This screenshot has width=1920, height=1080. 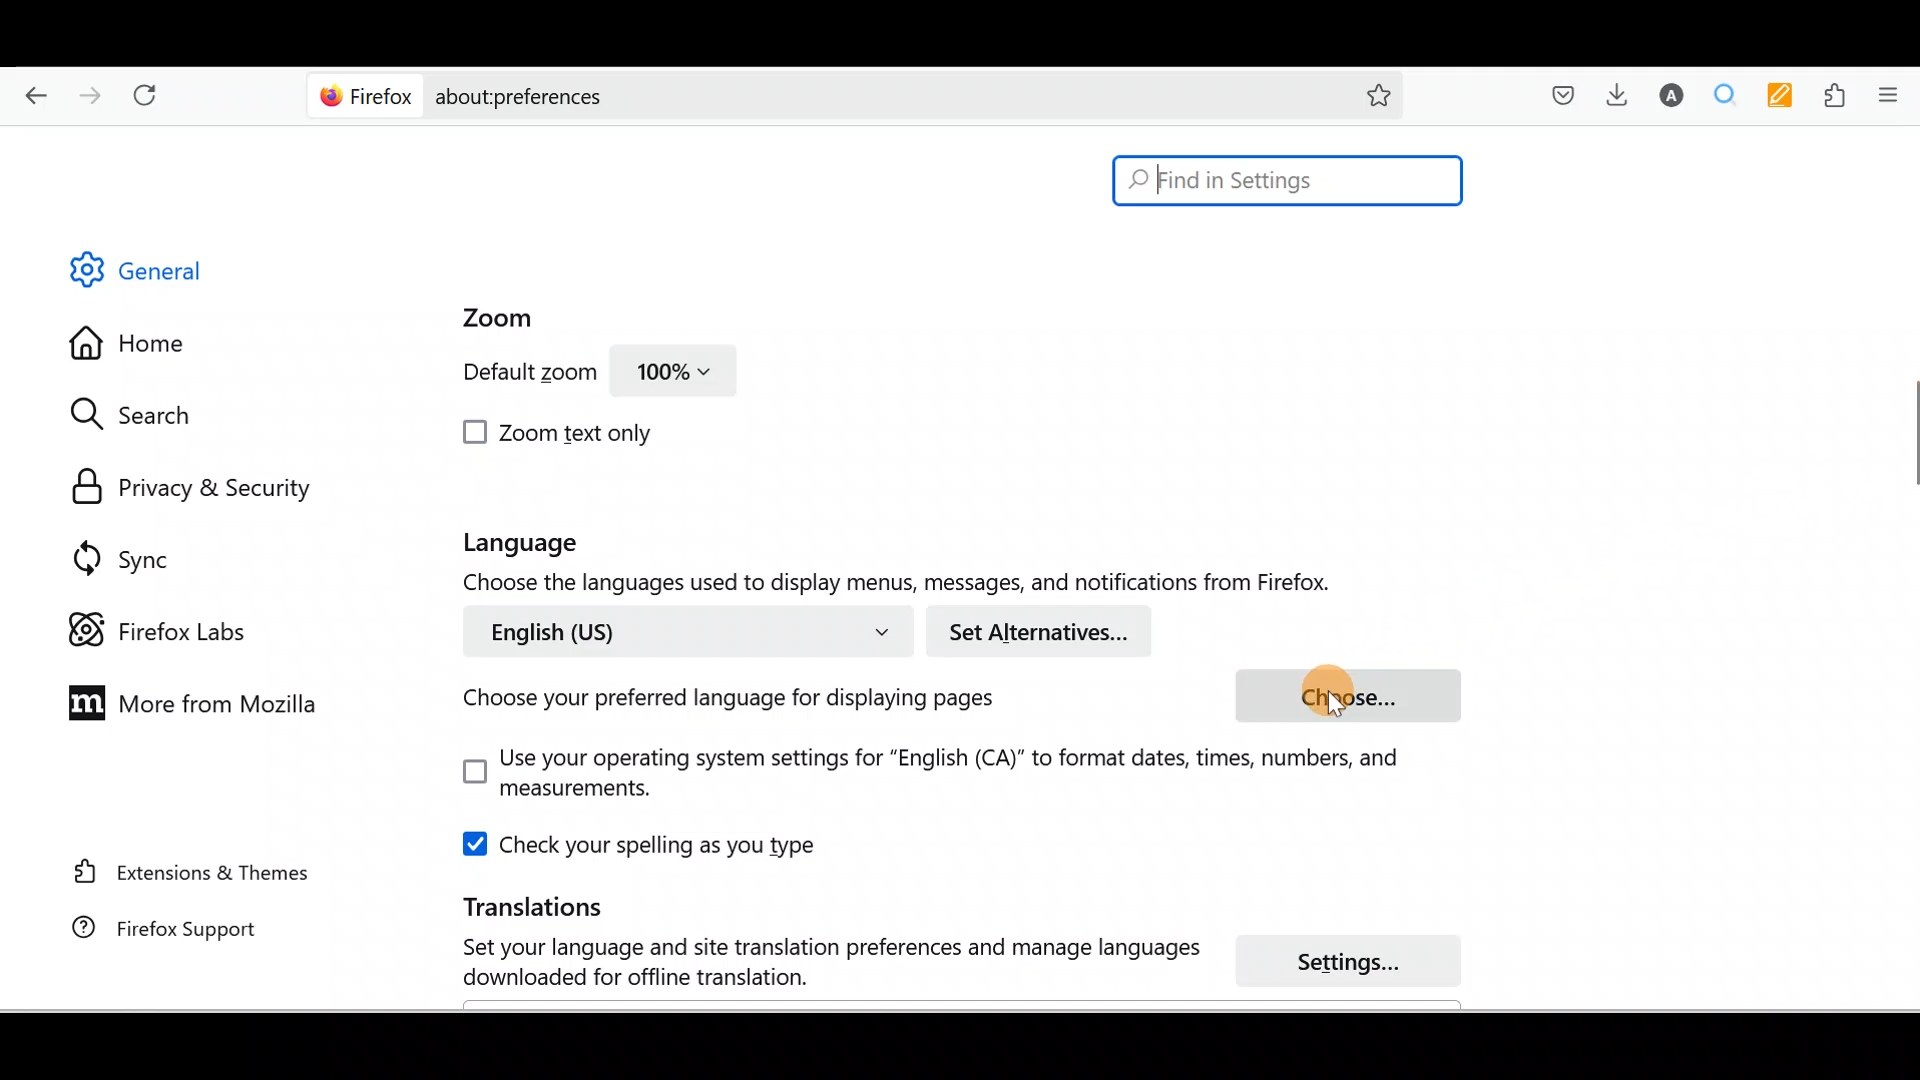 What do you see at coordinates (201, 489) in the screenshot?
I see `Privacy & security` at bounding box center [201, 489].